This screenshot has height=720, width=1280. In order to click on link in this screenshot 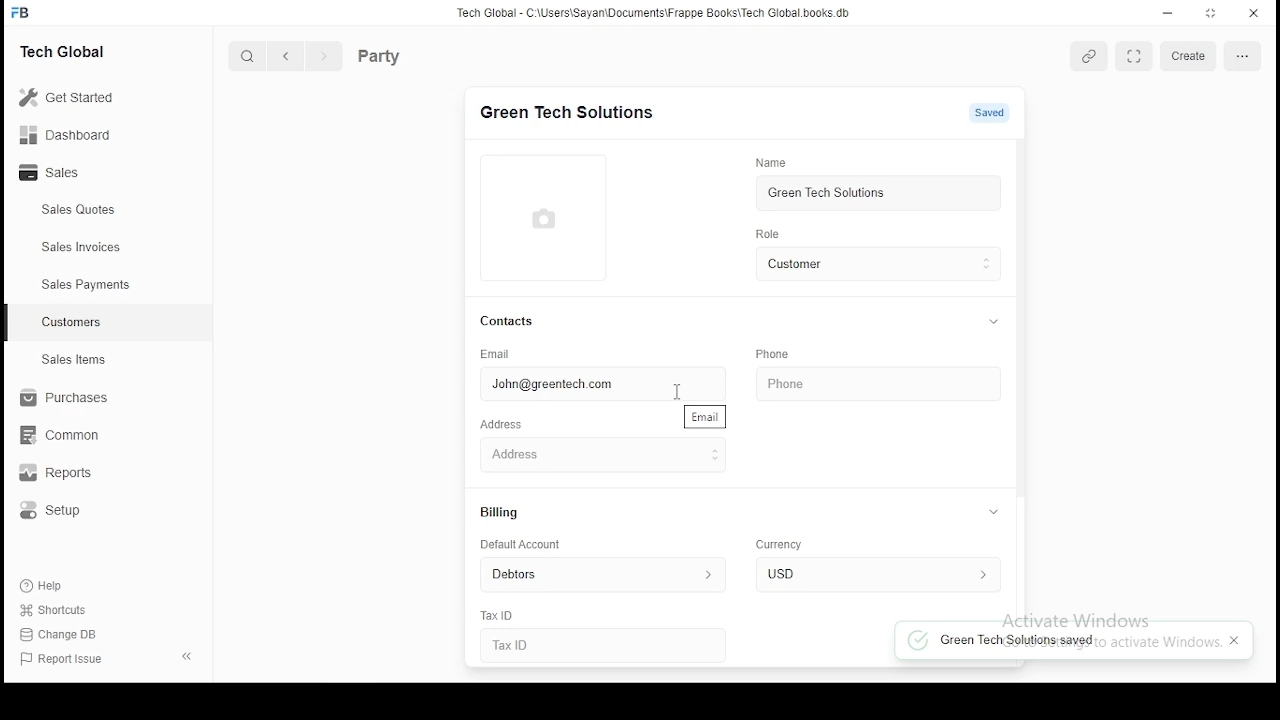, I will do `click(1089, 58)`.